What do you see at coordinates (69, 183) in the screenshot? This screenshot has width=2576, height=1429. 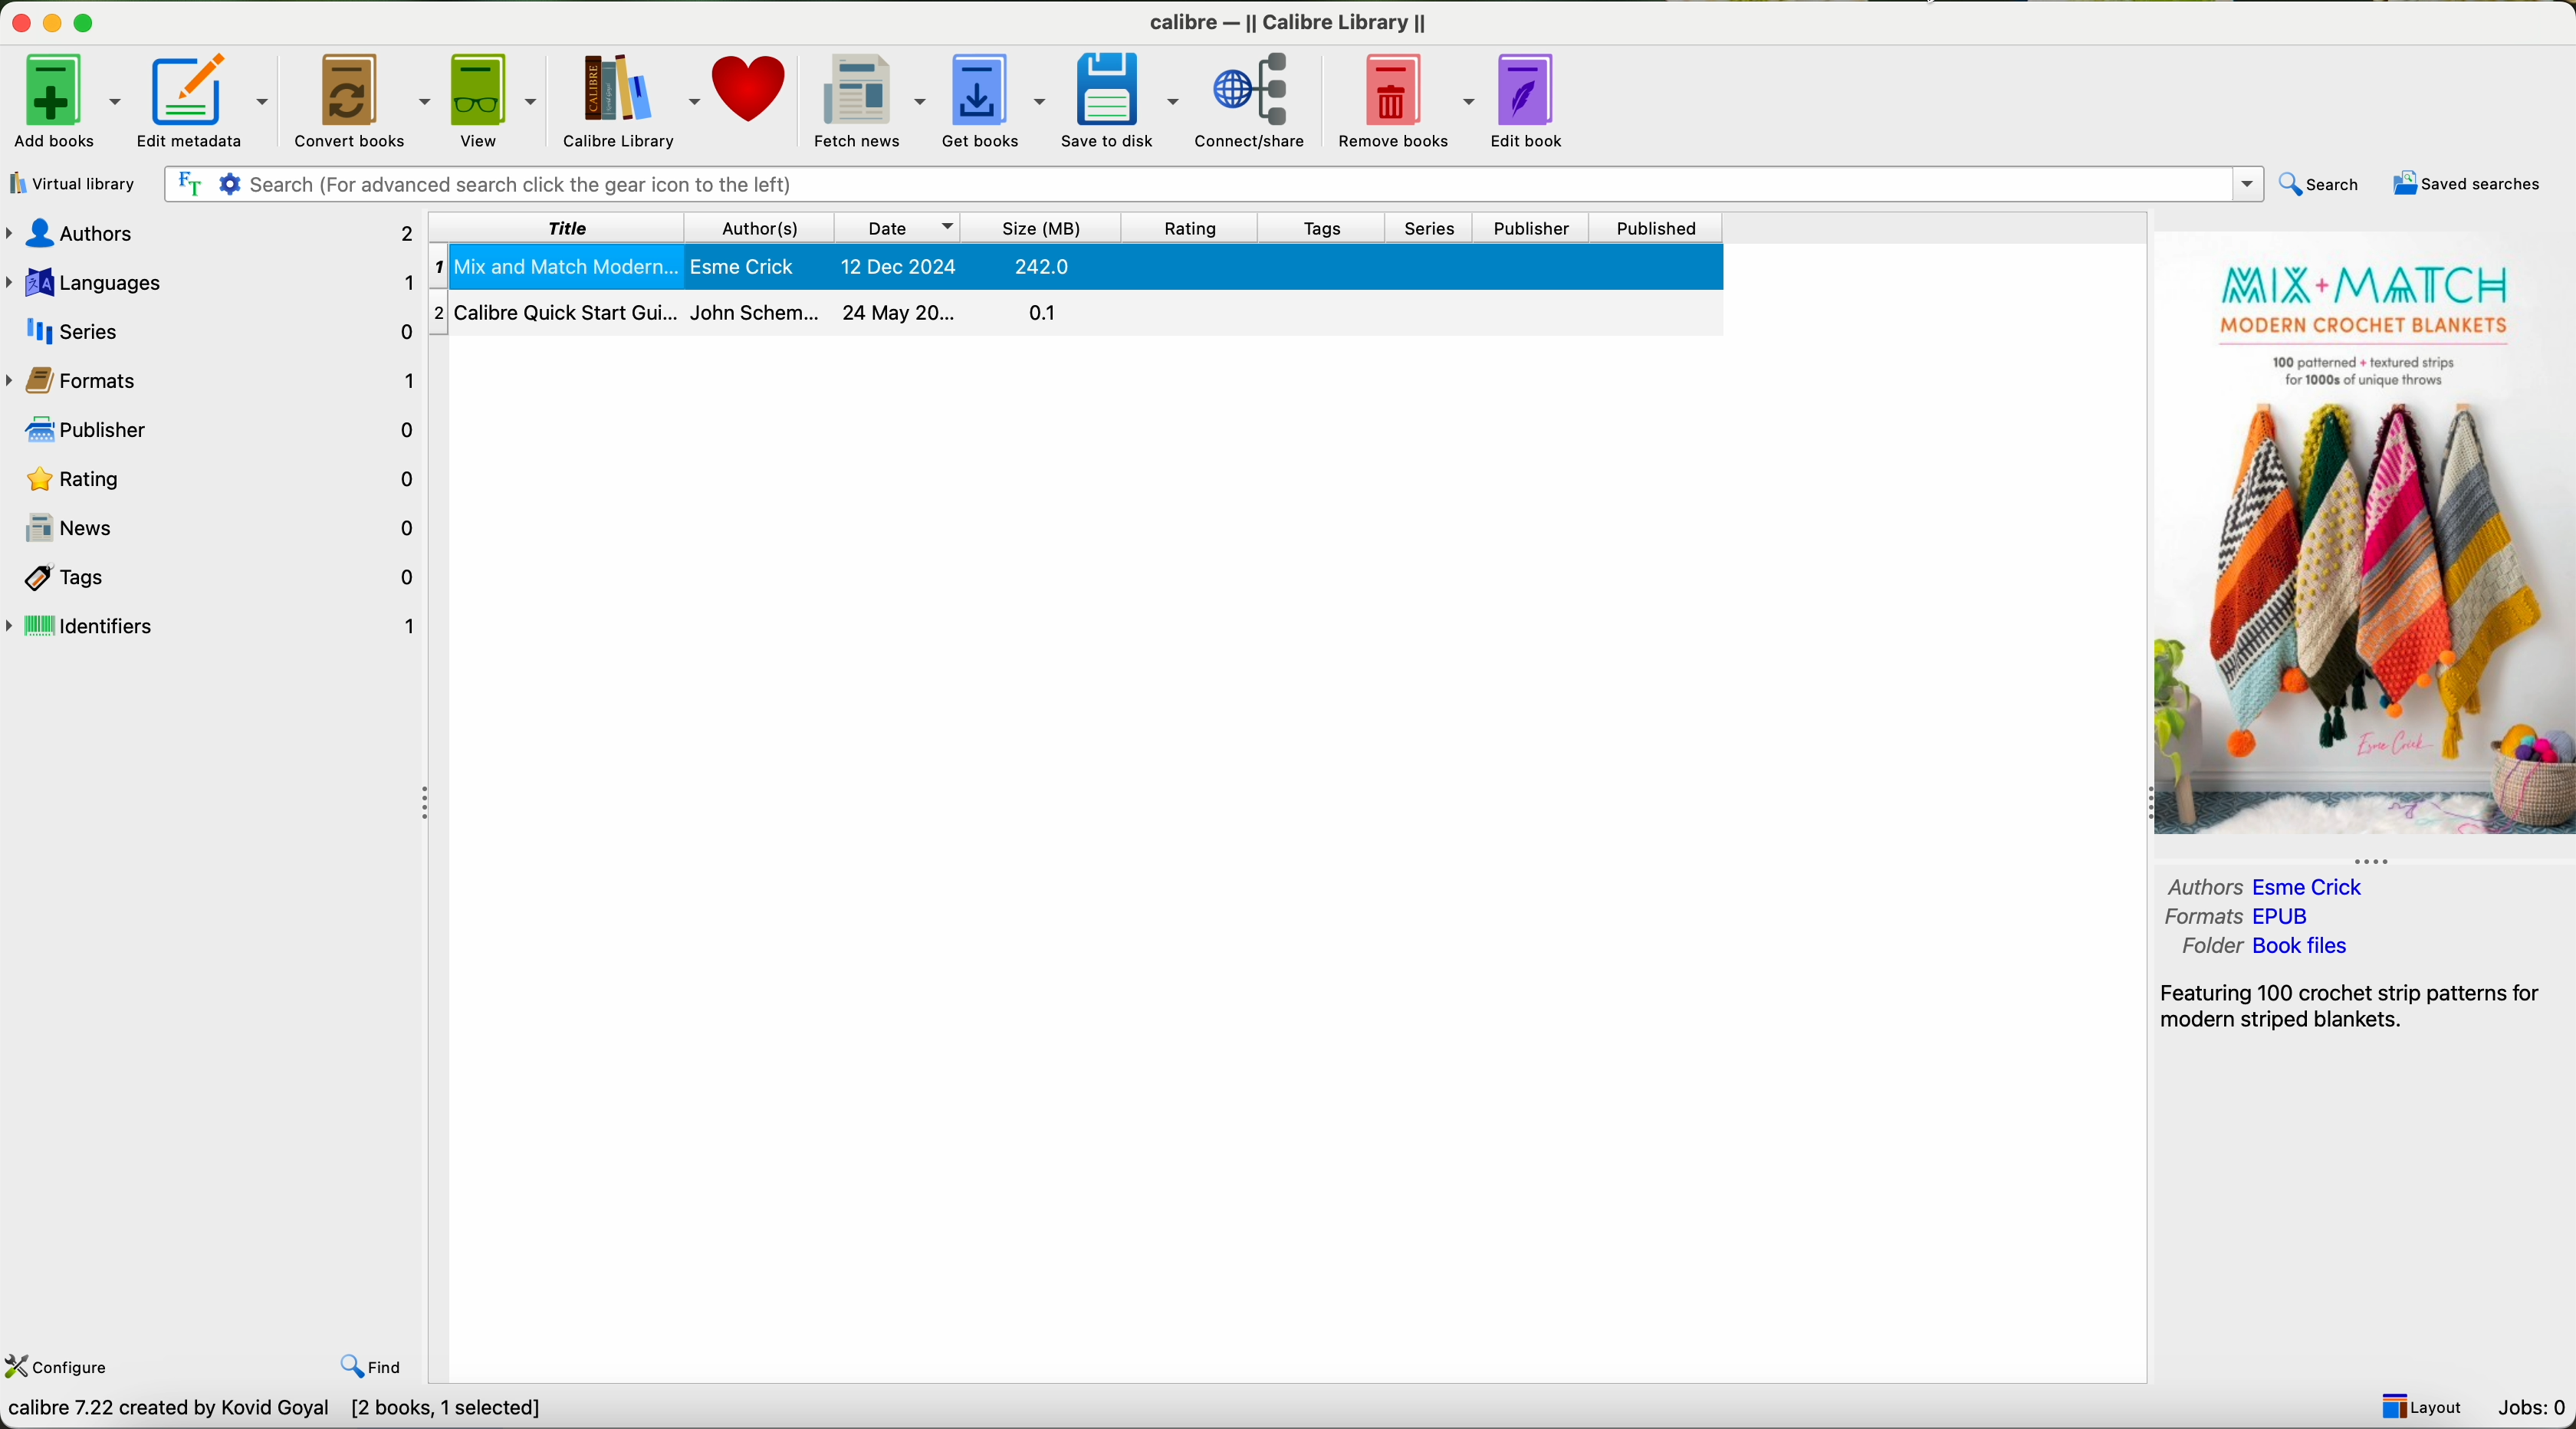 I see `virtual library` at bounding box center [69, 183].